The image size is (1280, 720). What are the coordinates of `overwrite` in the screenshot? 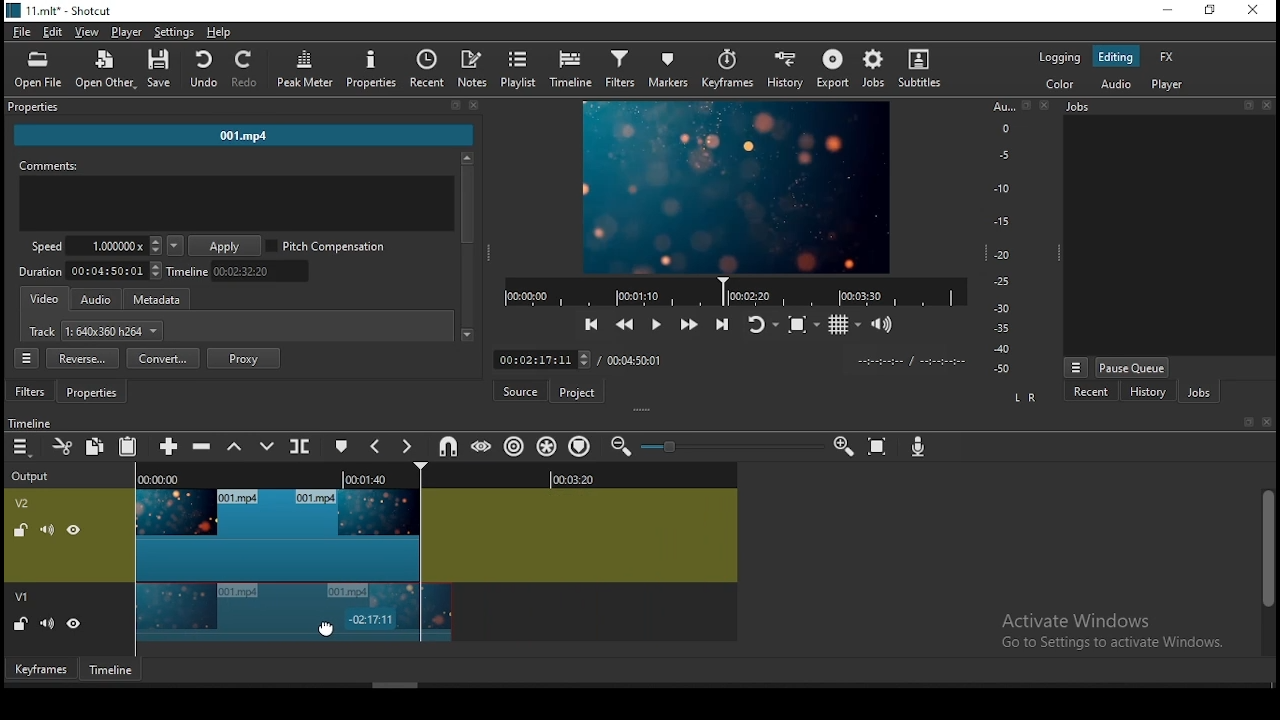 It's located at (267, 446).